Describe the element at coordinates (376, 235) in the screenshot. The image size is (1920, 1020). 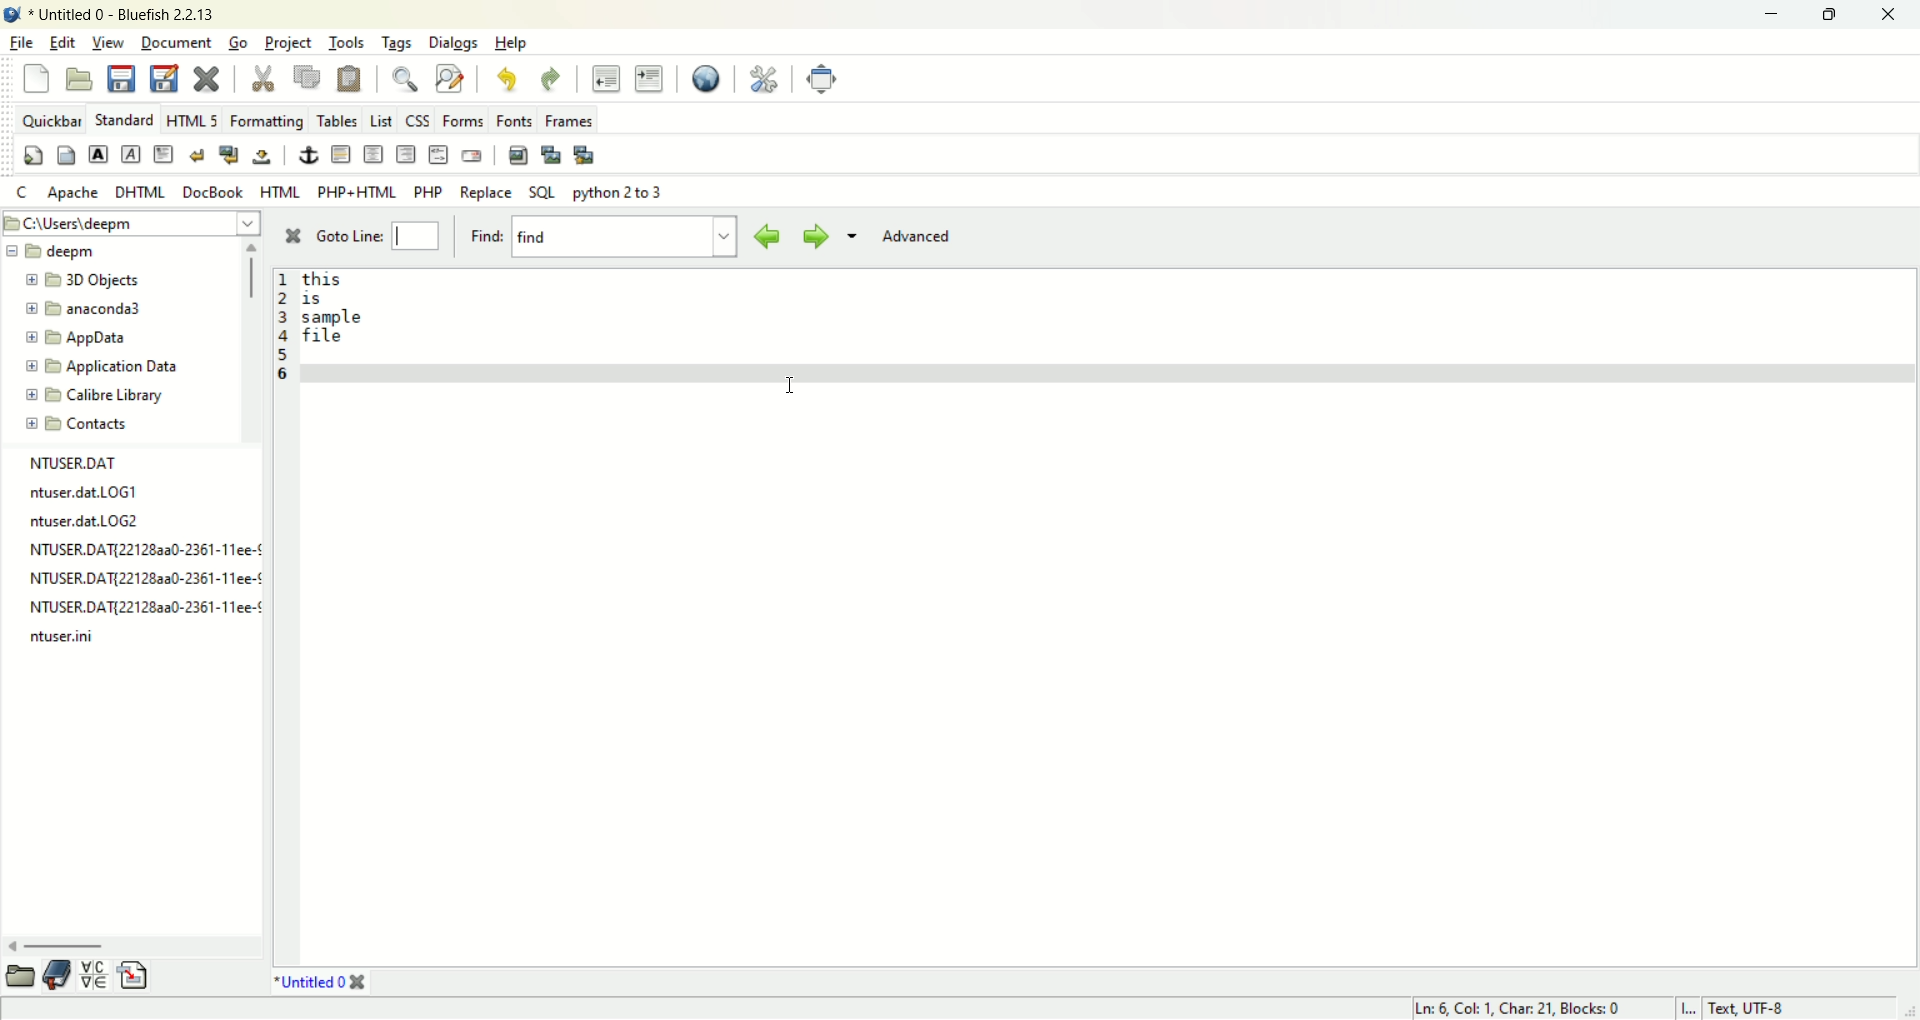
I see `goto line` at that location.